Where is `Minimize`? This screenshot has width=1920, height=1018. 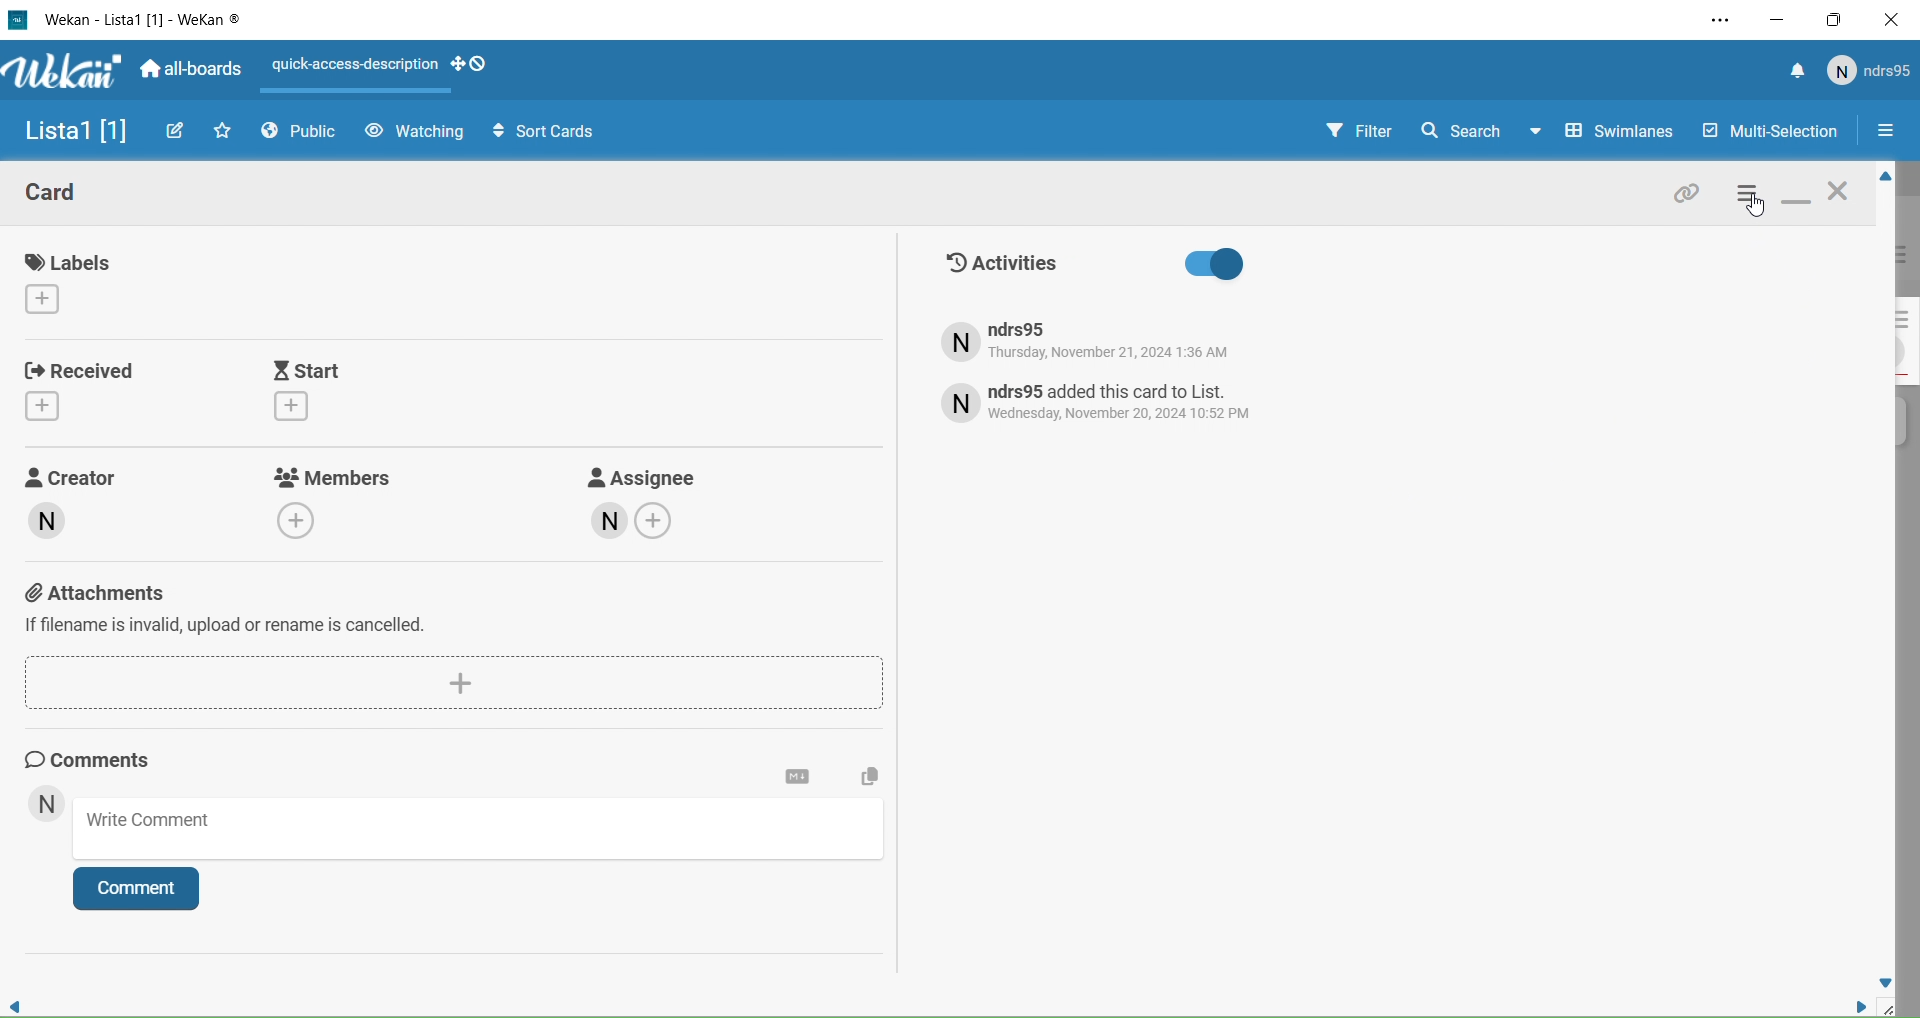
Minimize is located at coordinates (1784, 20).